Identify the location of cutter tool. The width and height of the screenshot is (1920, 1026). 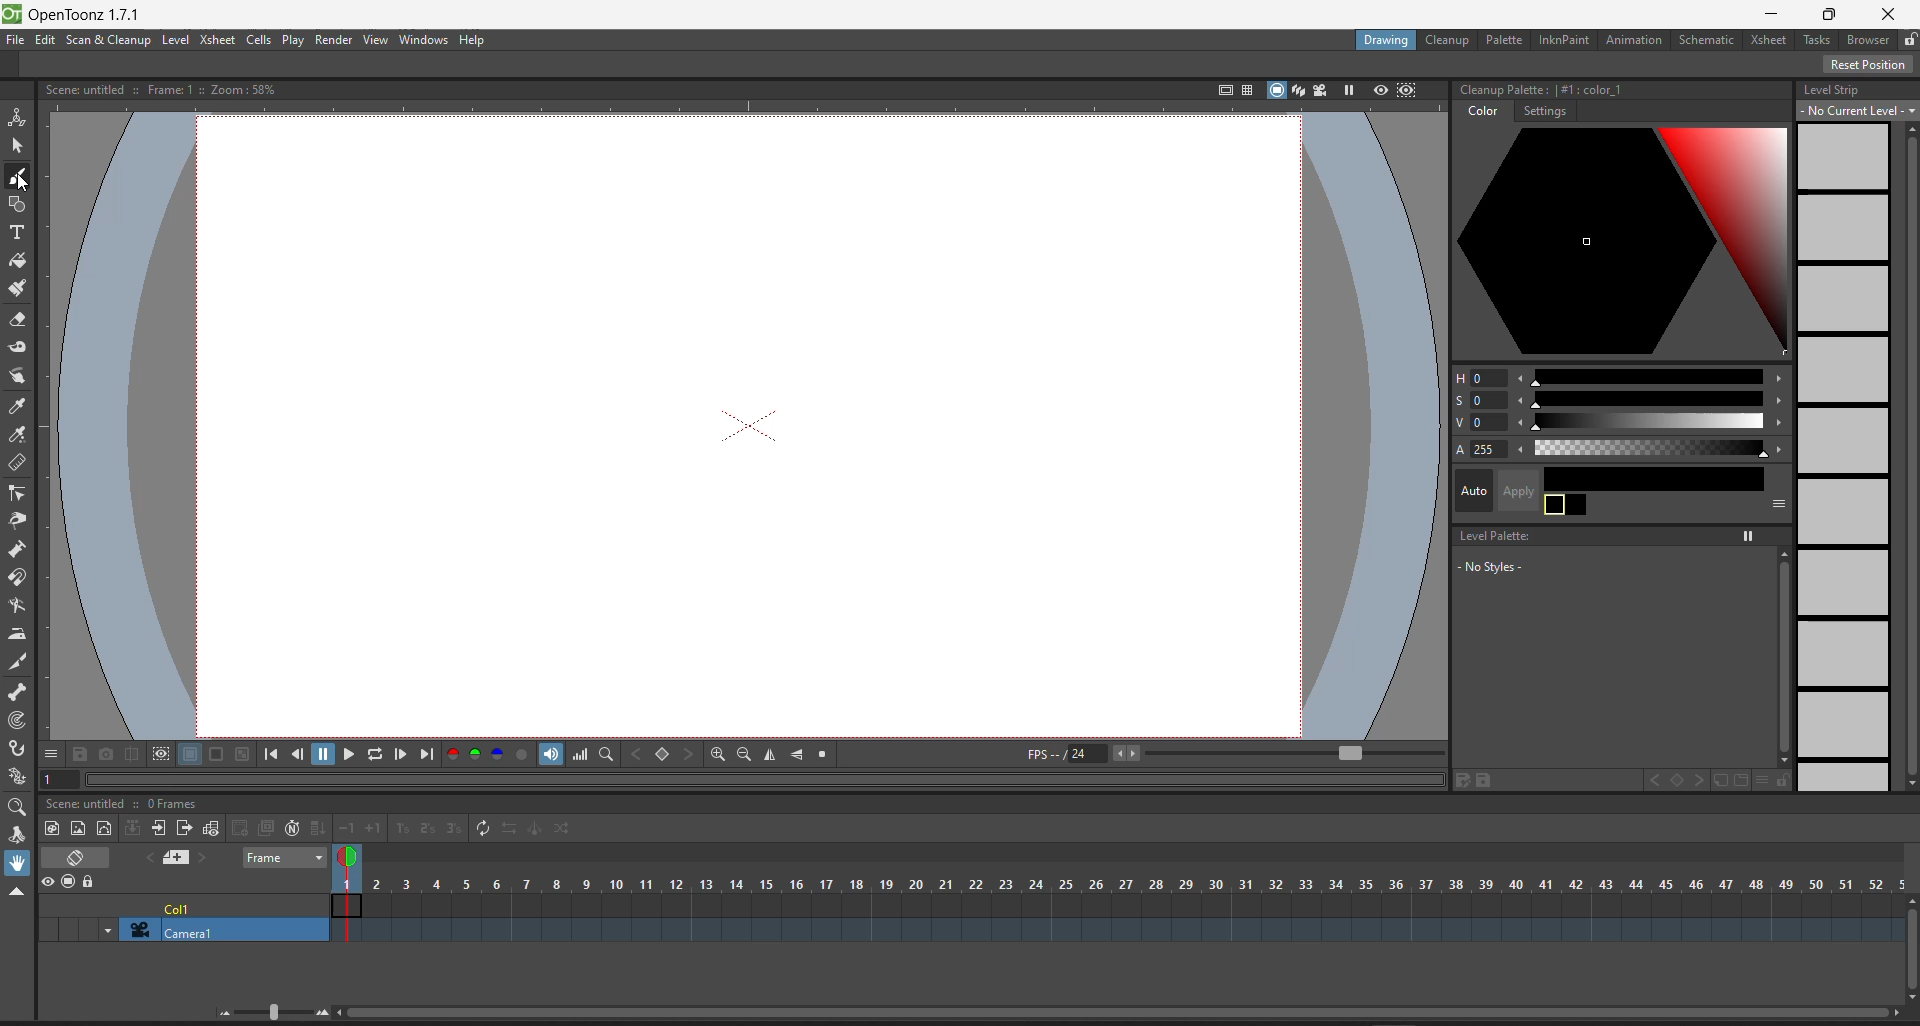
(19, 665).